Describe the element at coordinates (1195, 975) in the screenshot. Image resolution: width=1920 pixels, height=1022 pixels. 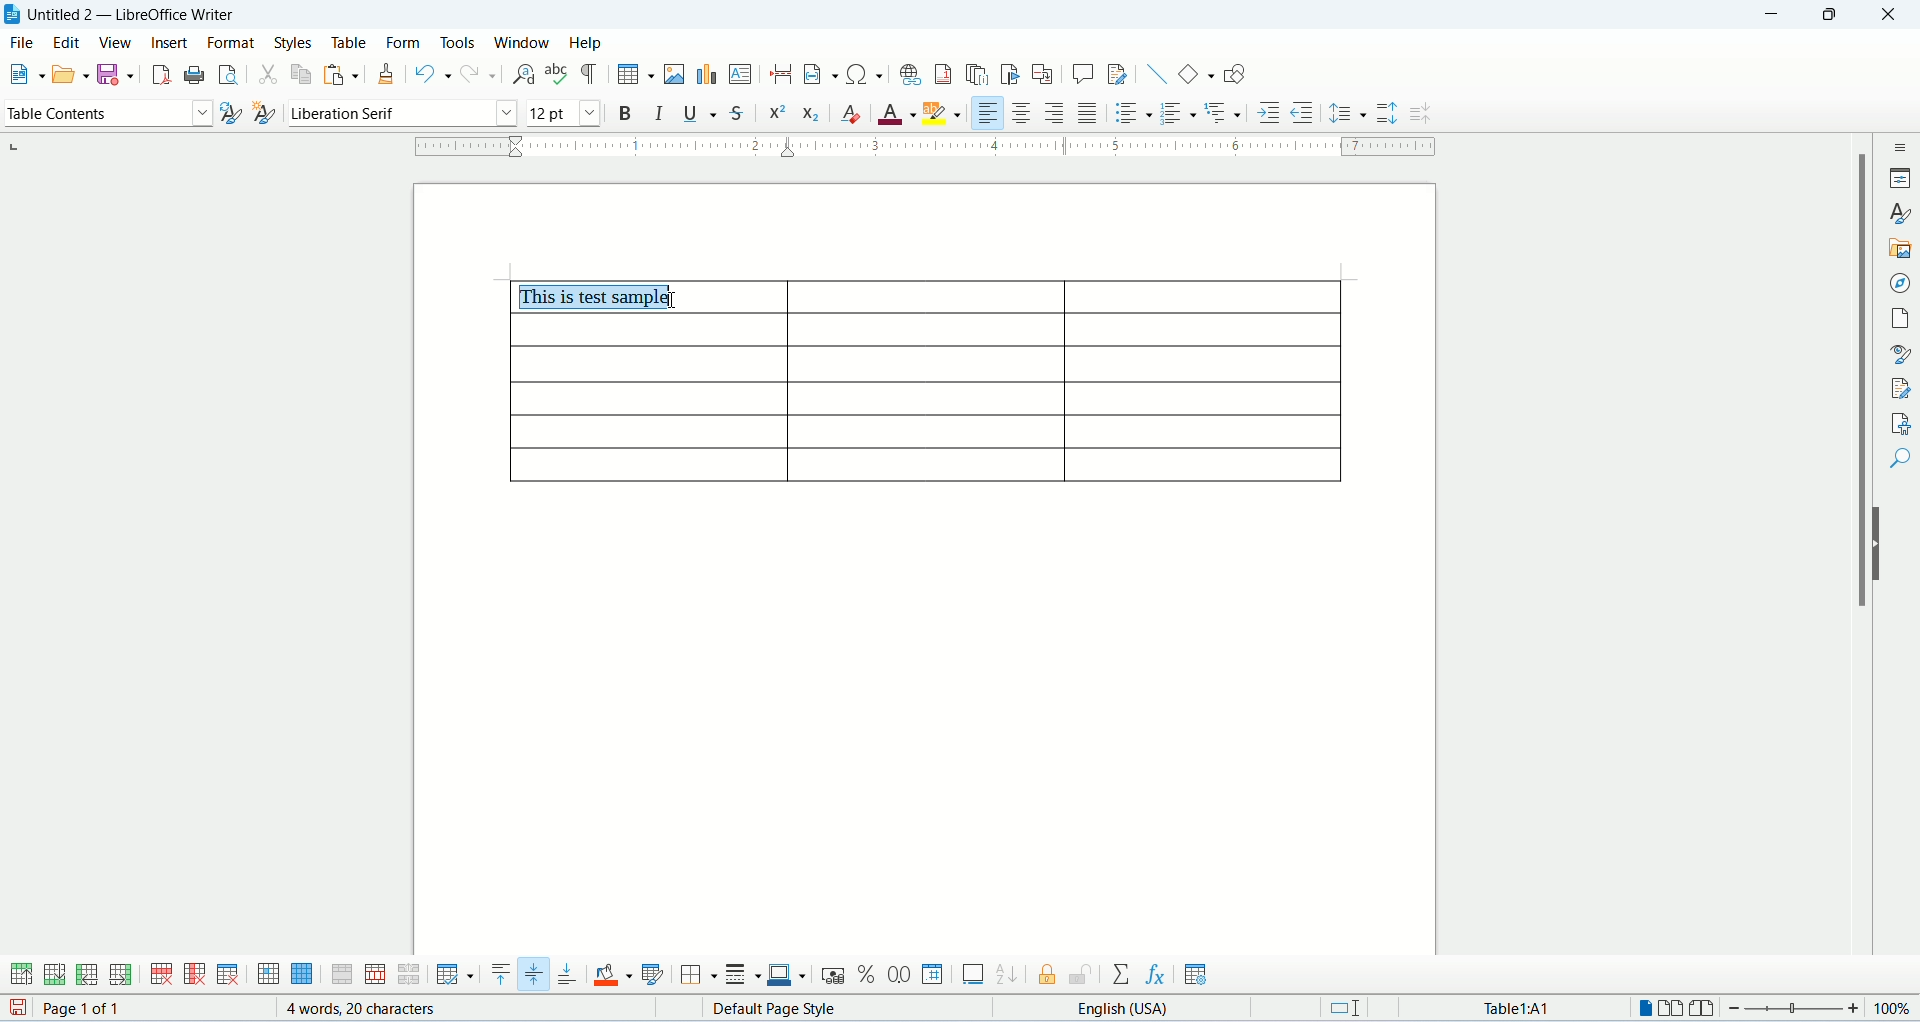
I see `table properties` at that location.